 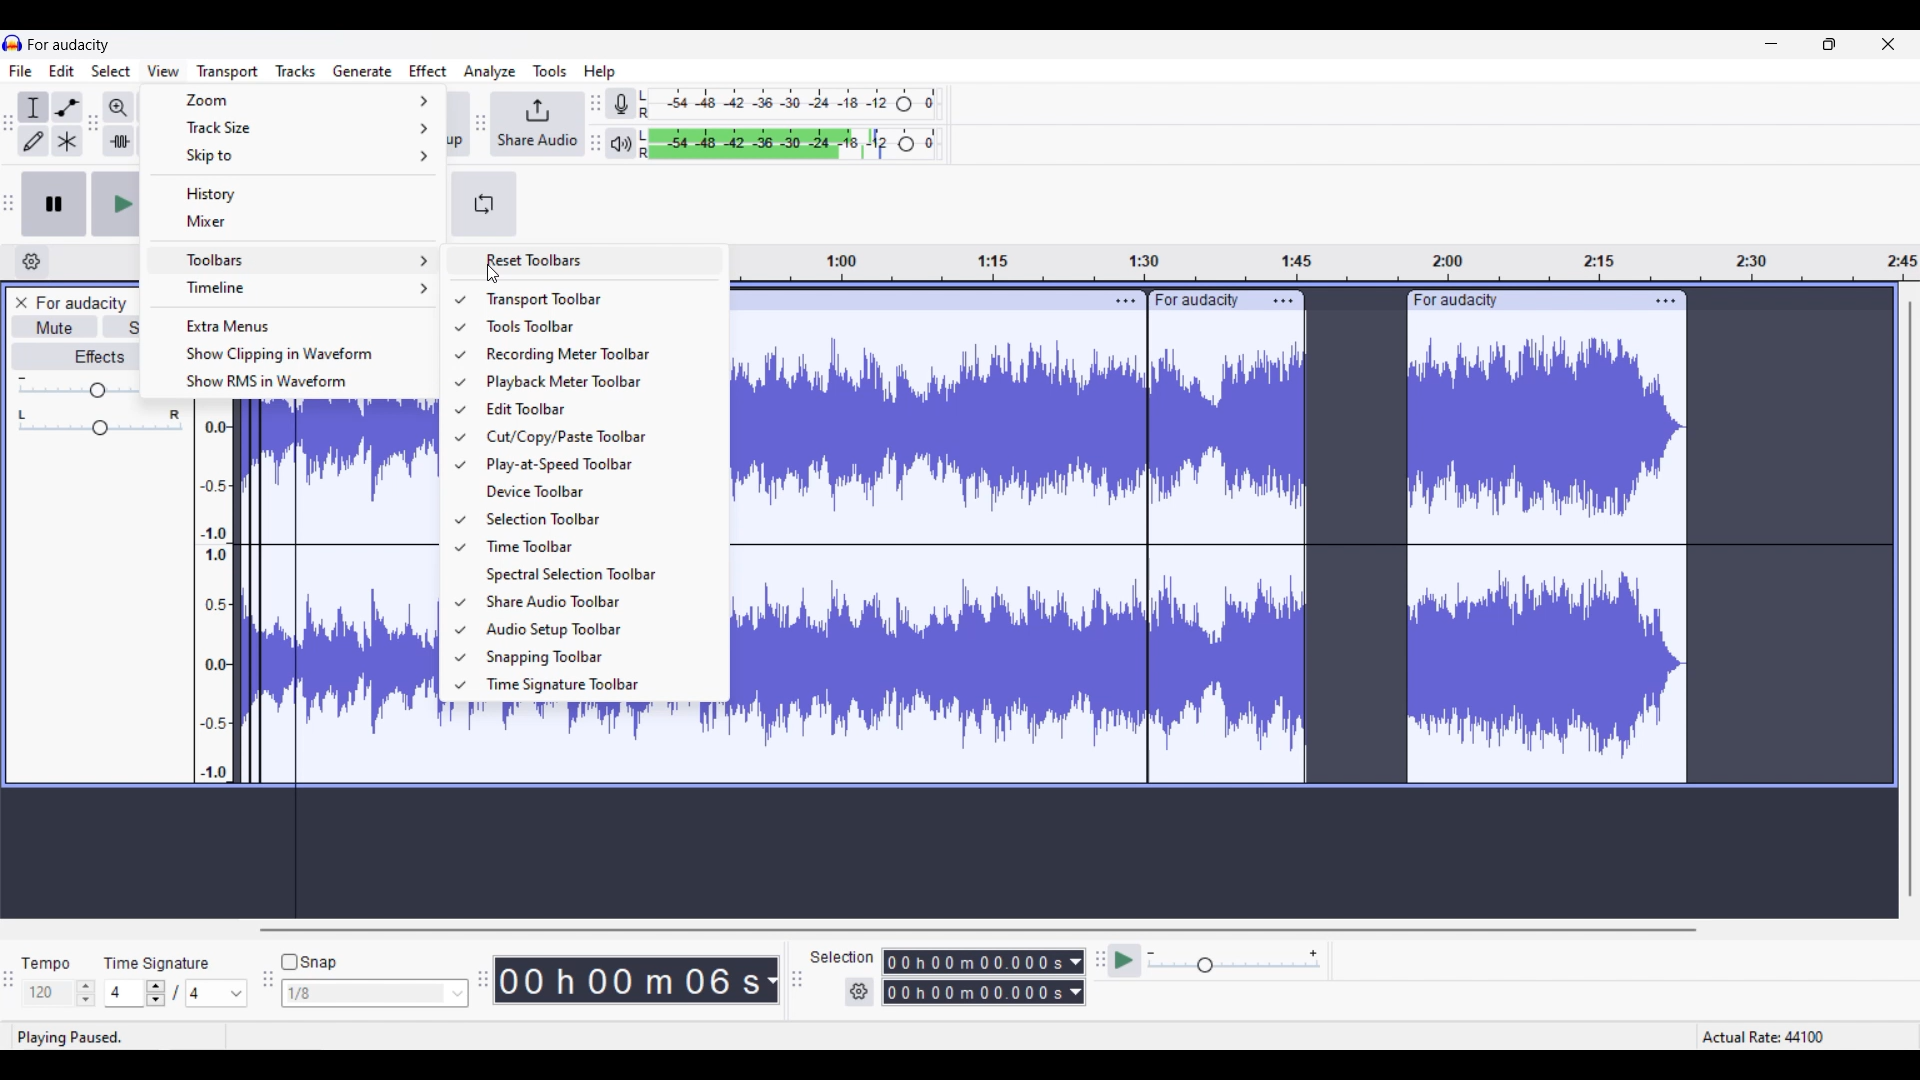 I want to click on Play at speed toolbar, so click(x=594, y=465).